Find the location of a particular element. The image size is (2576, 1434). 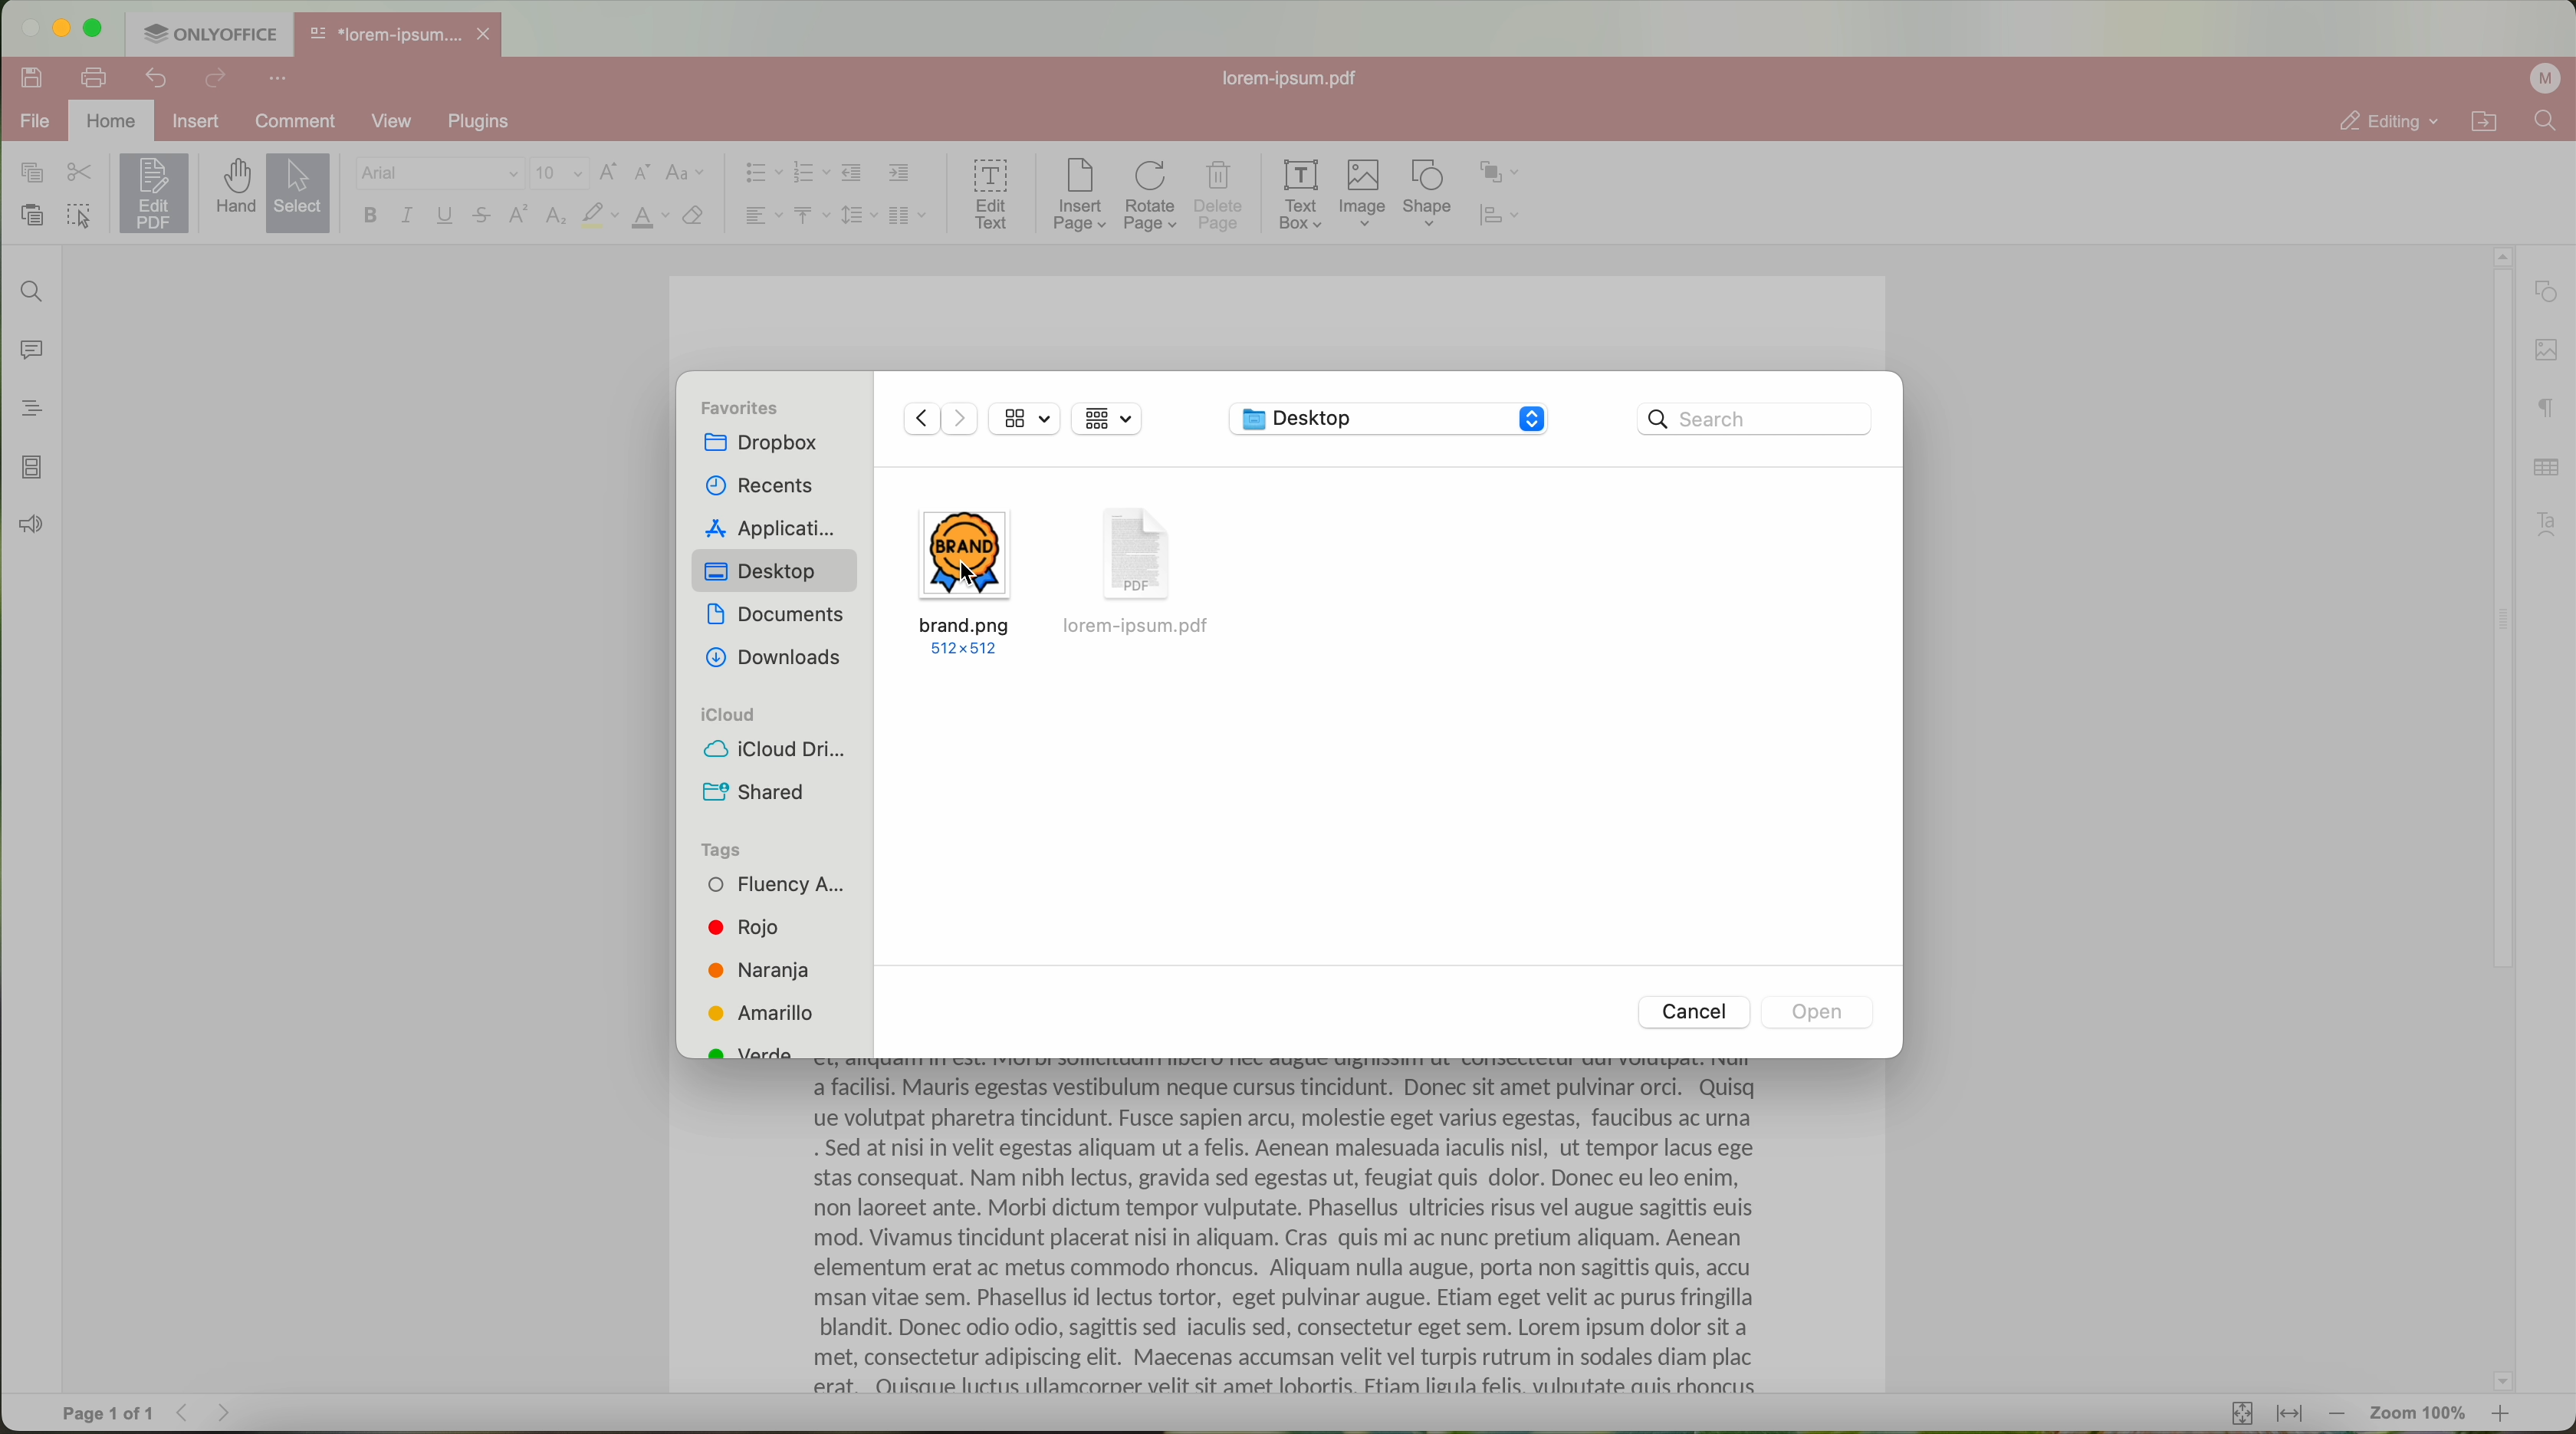

close is located at coordinates (488, 34).